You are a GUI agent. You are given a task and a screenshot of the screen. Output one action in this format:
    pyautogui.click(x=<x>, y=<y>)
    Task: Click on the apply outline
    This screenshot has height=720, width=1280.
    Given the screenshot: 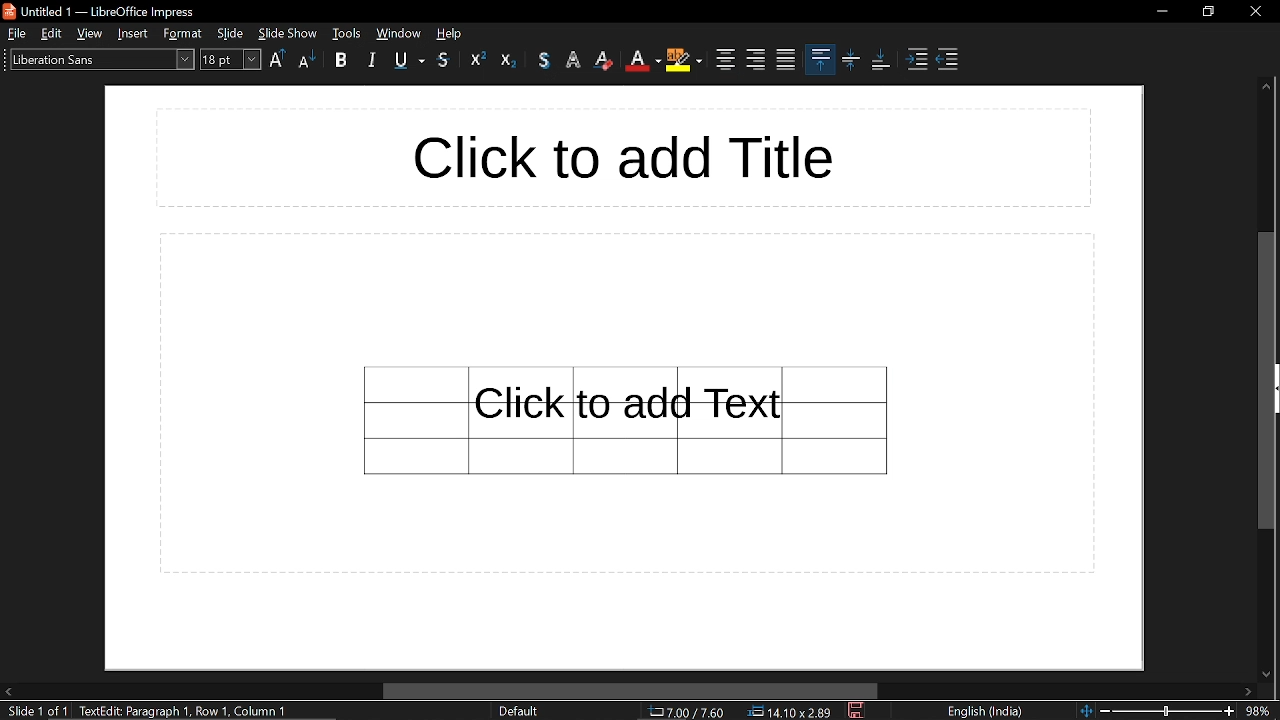 What is the action you would take?
    pyautogui.click(x=576, y=61)
    